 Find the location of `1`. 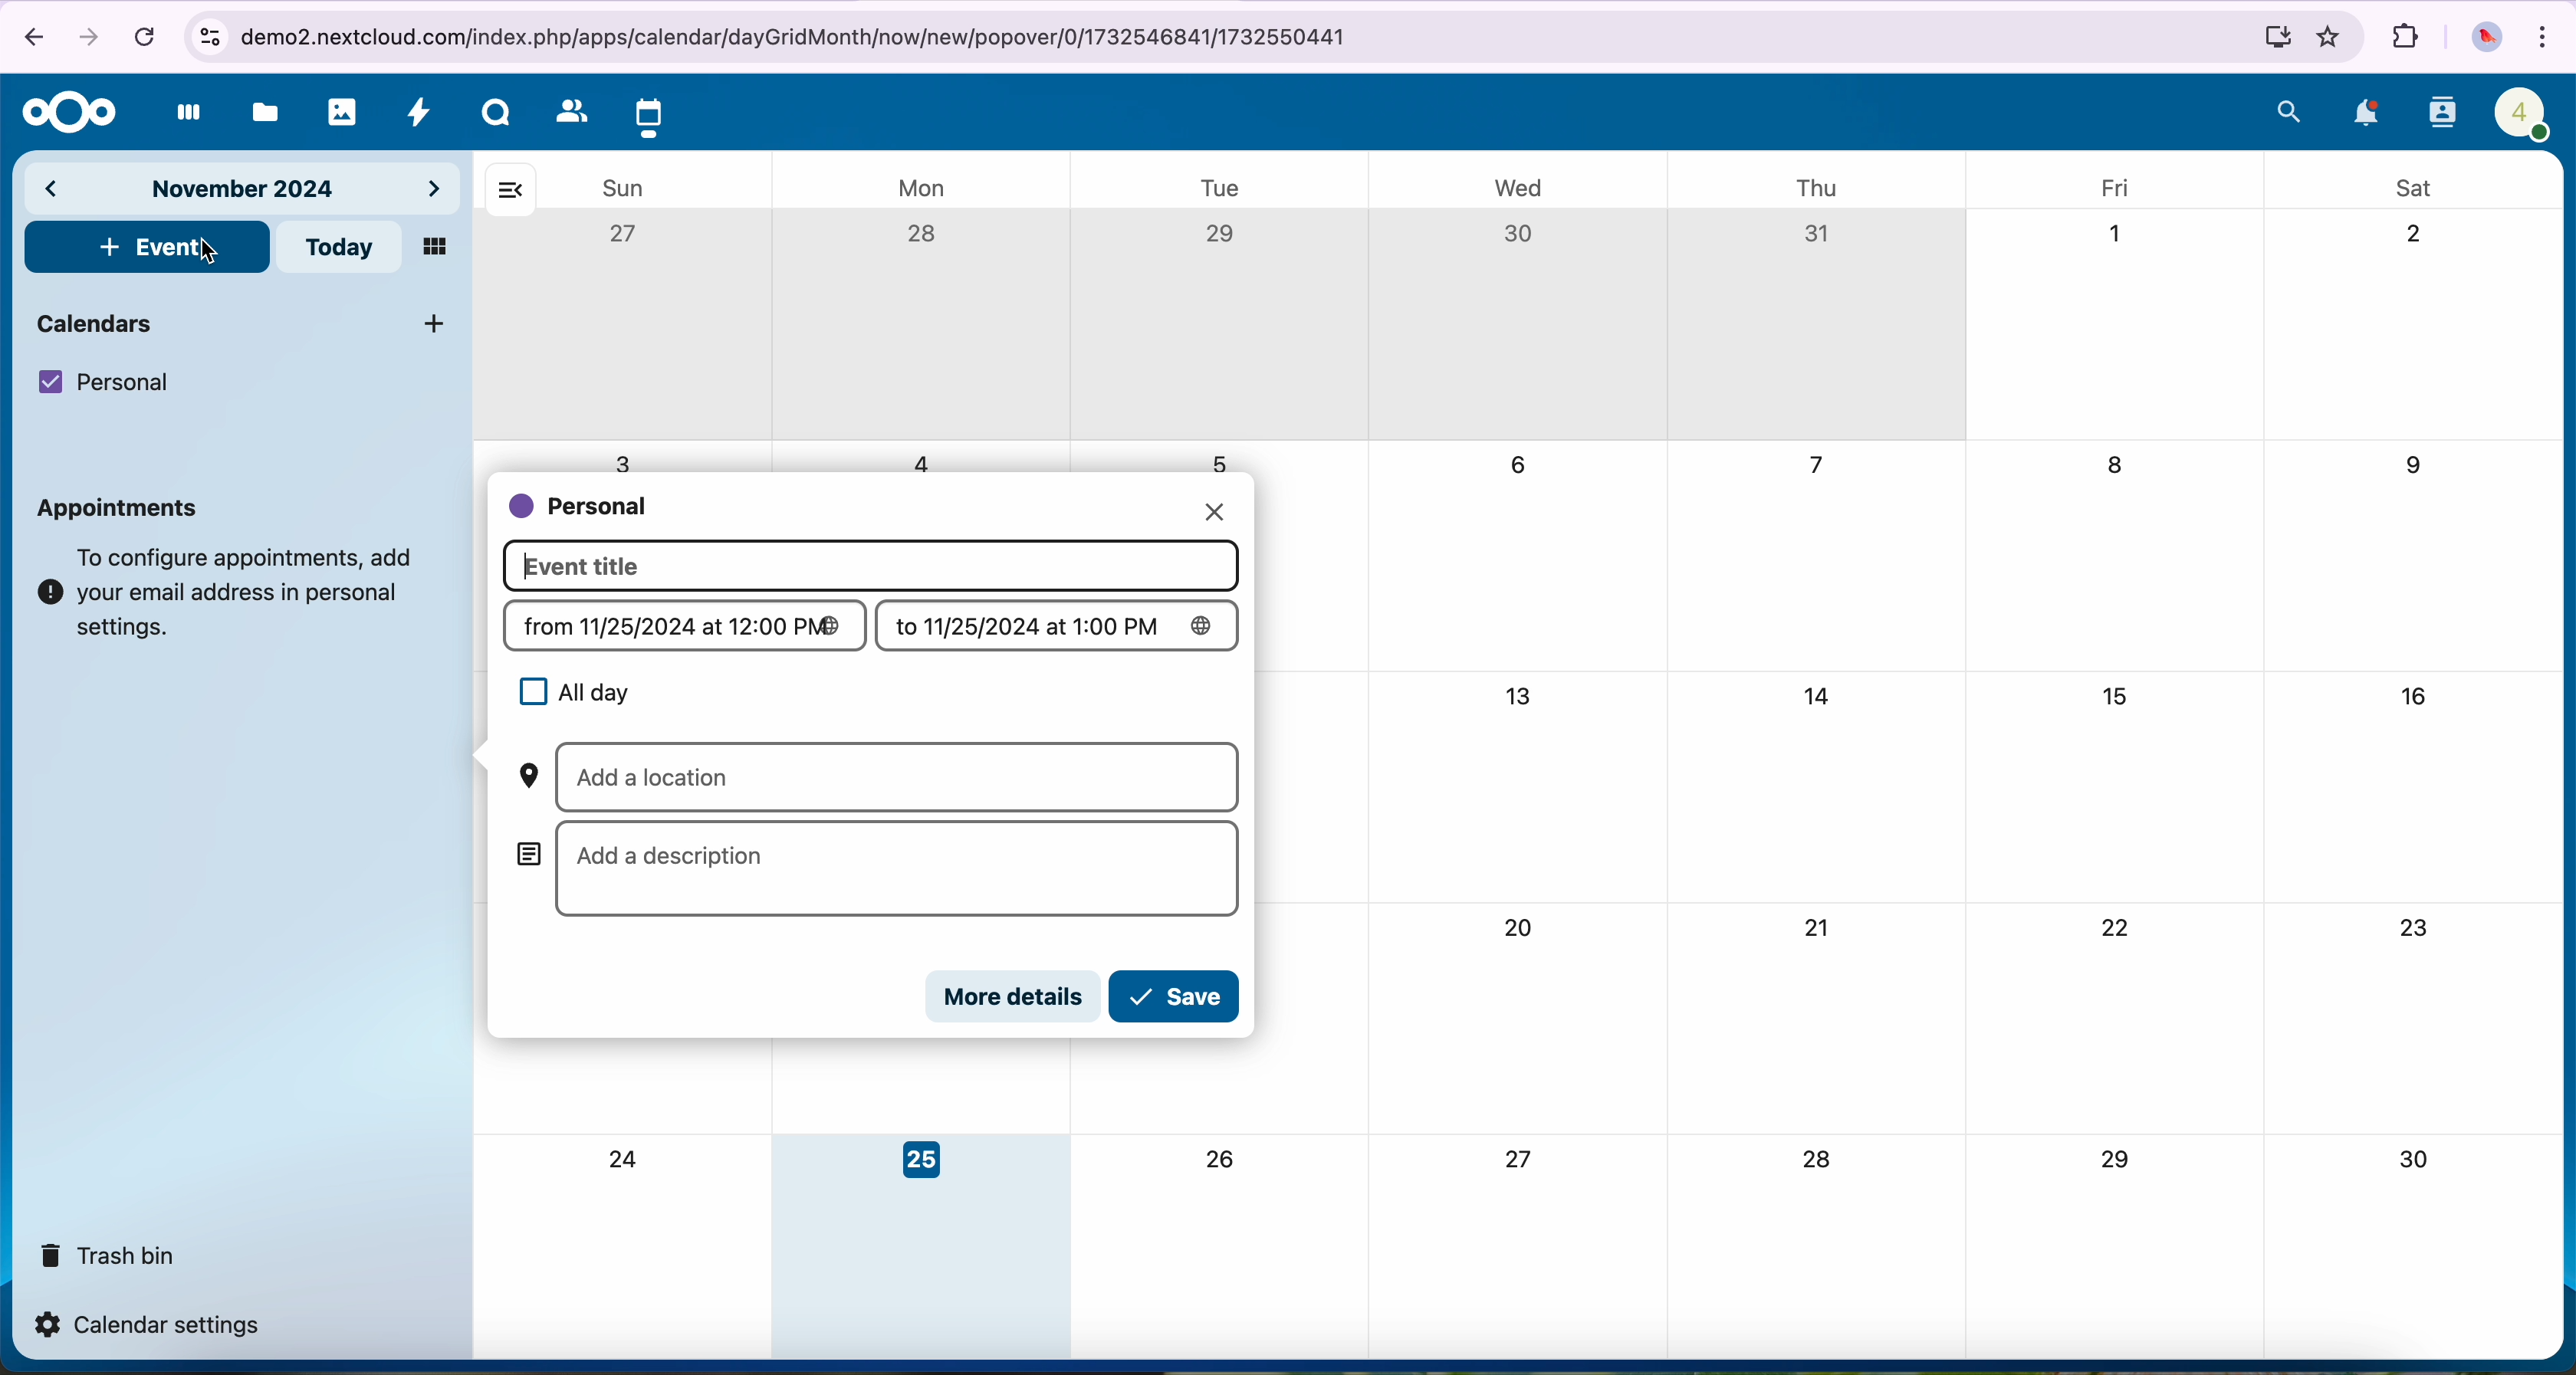

1 is located at coordinates (2115, 234).